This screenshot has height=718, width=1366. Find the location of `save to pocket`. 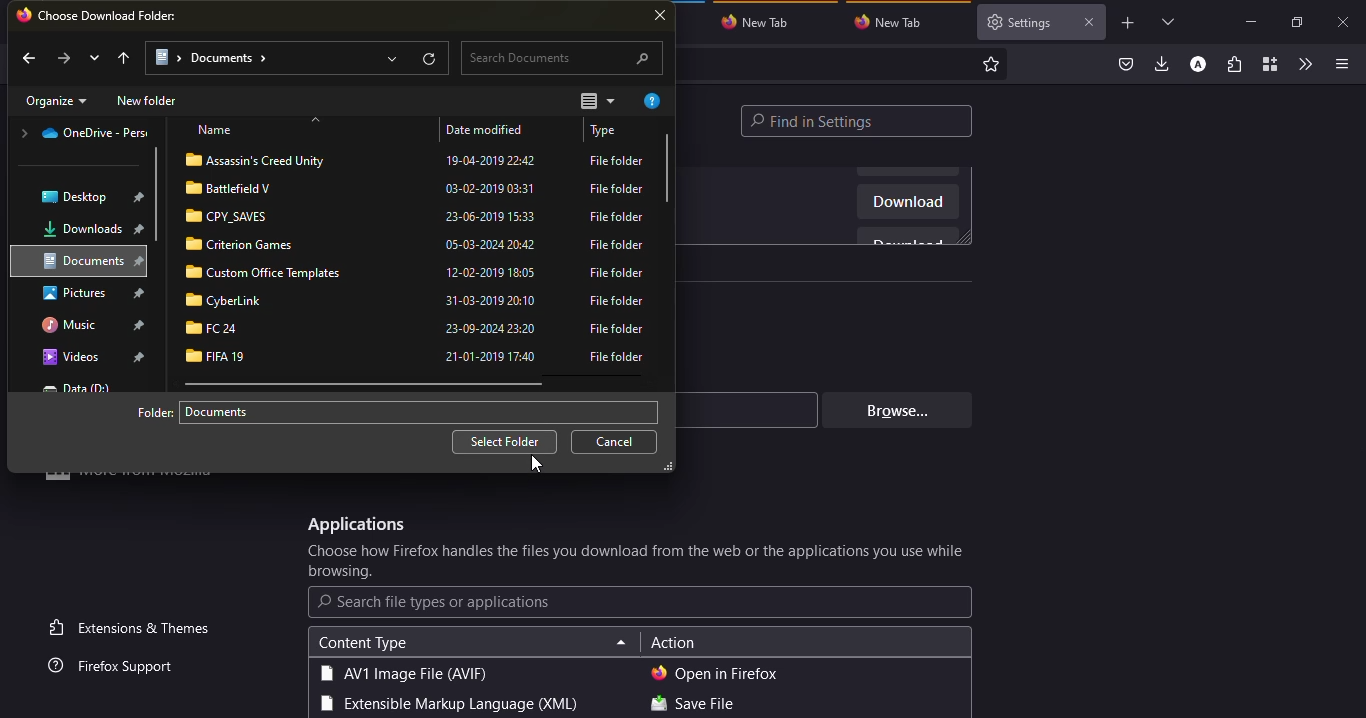

save to pocket is located at coordinates (1126, 65).